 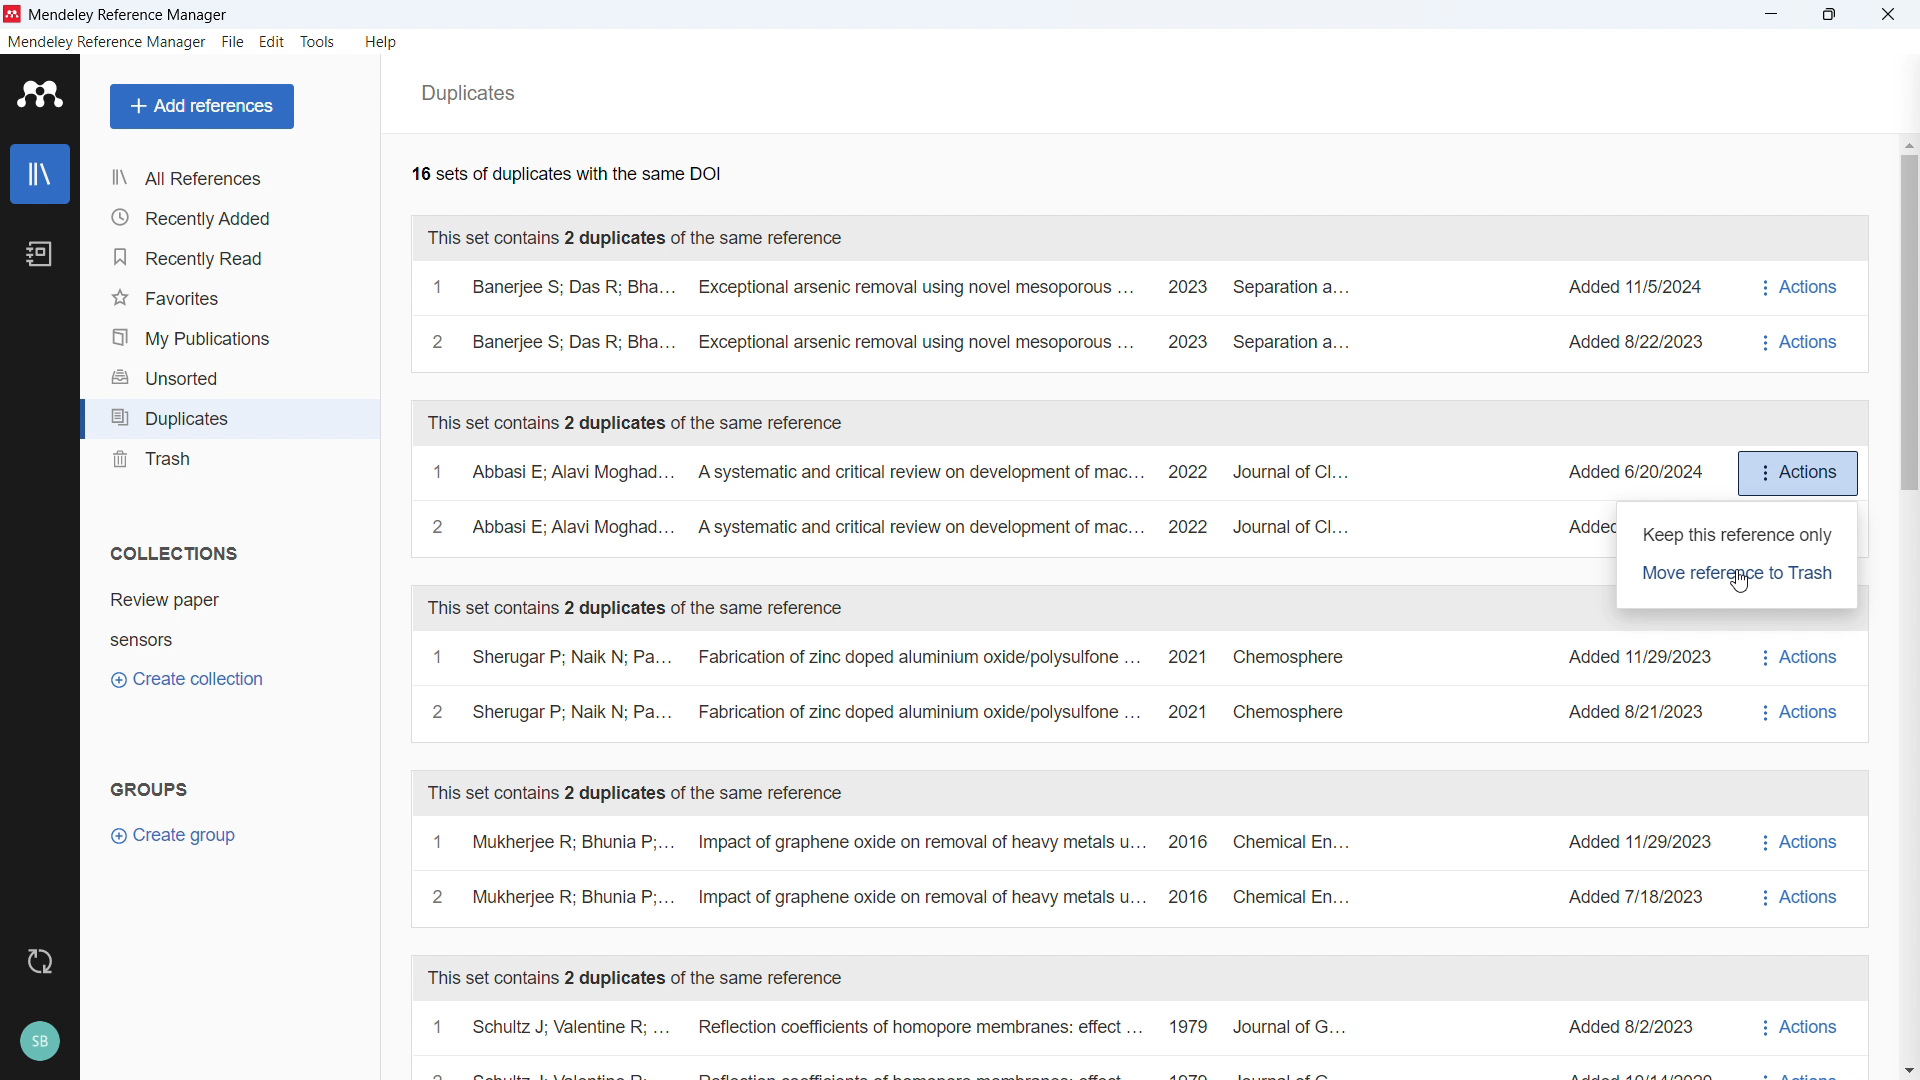 I want to click on A set of duplicates , so click(x=1076, y=318).